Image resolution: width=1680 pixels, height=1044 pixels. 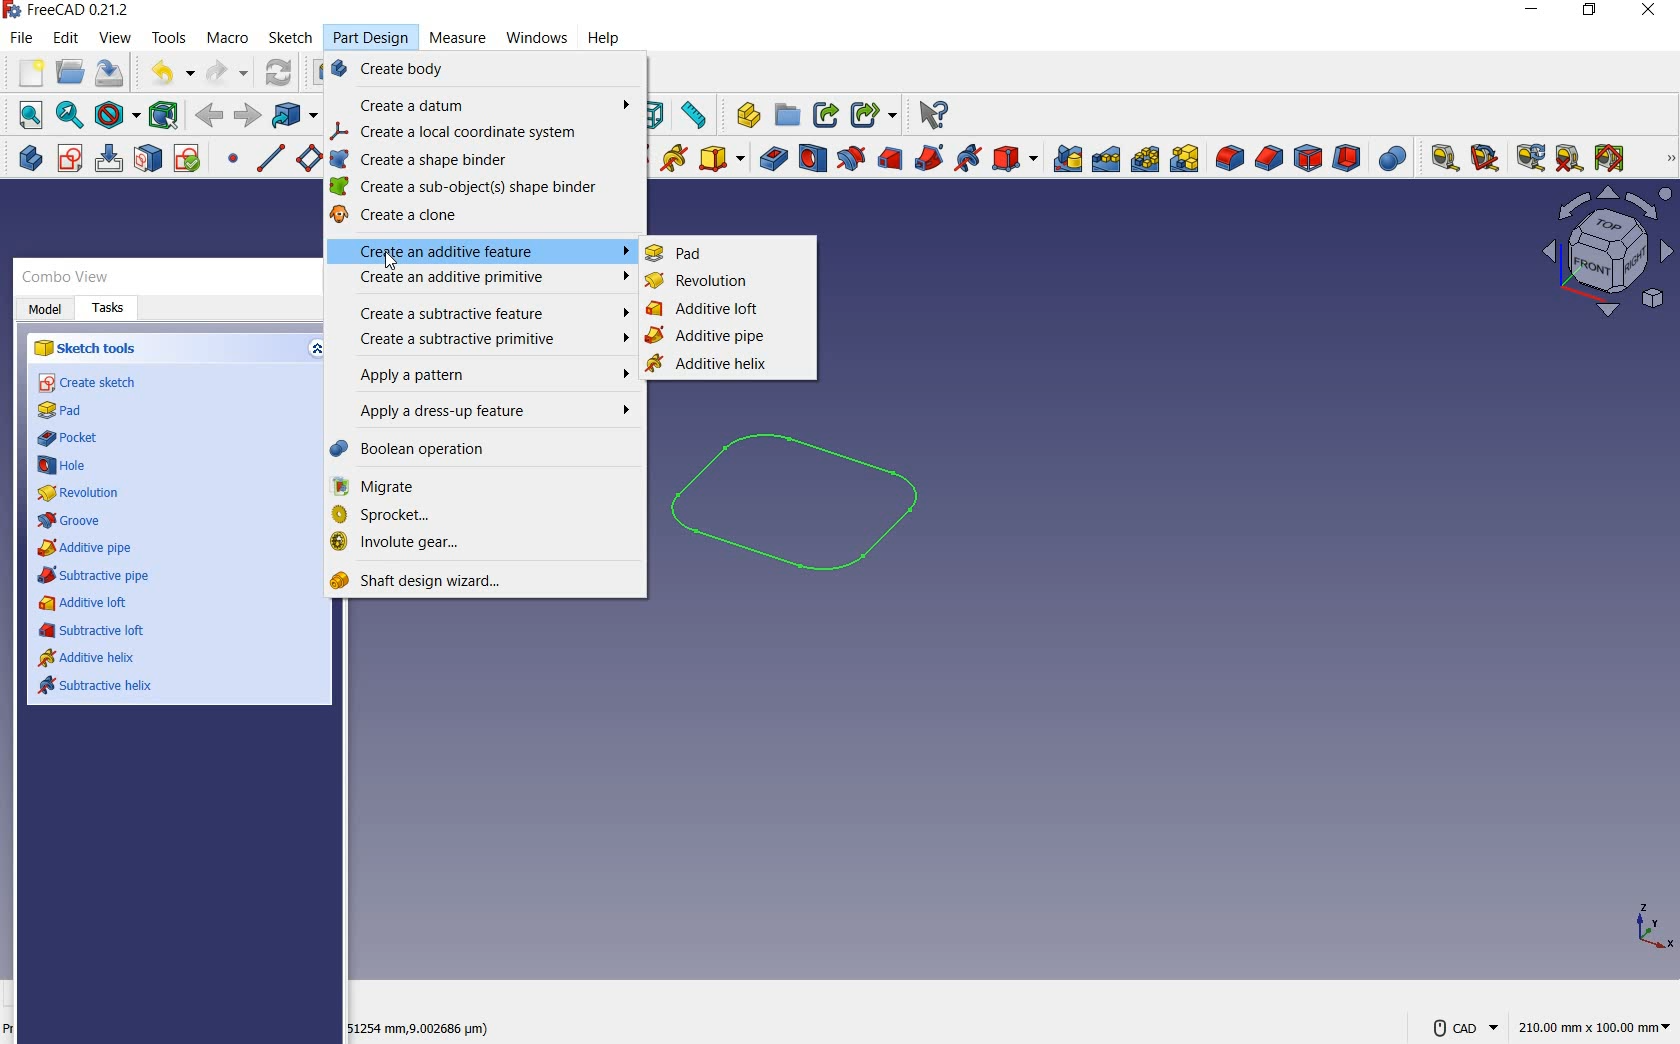 What do you see at coordinates (45, 306) in the screenshot?
I see `Model` at bounding box center [45, 306].